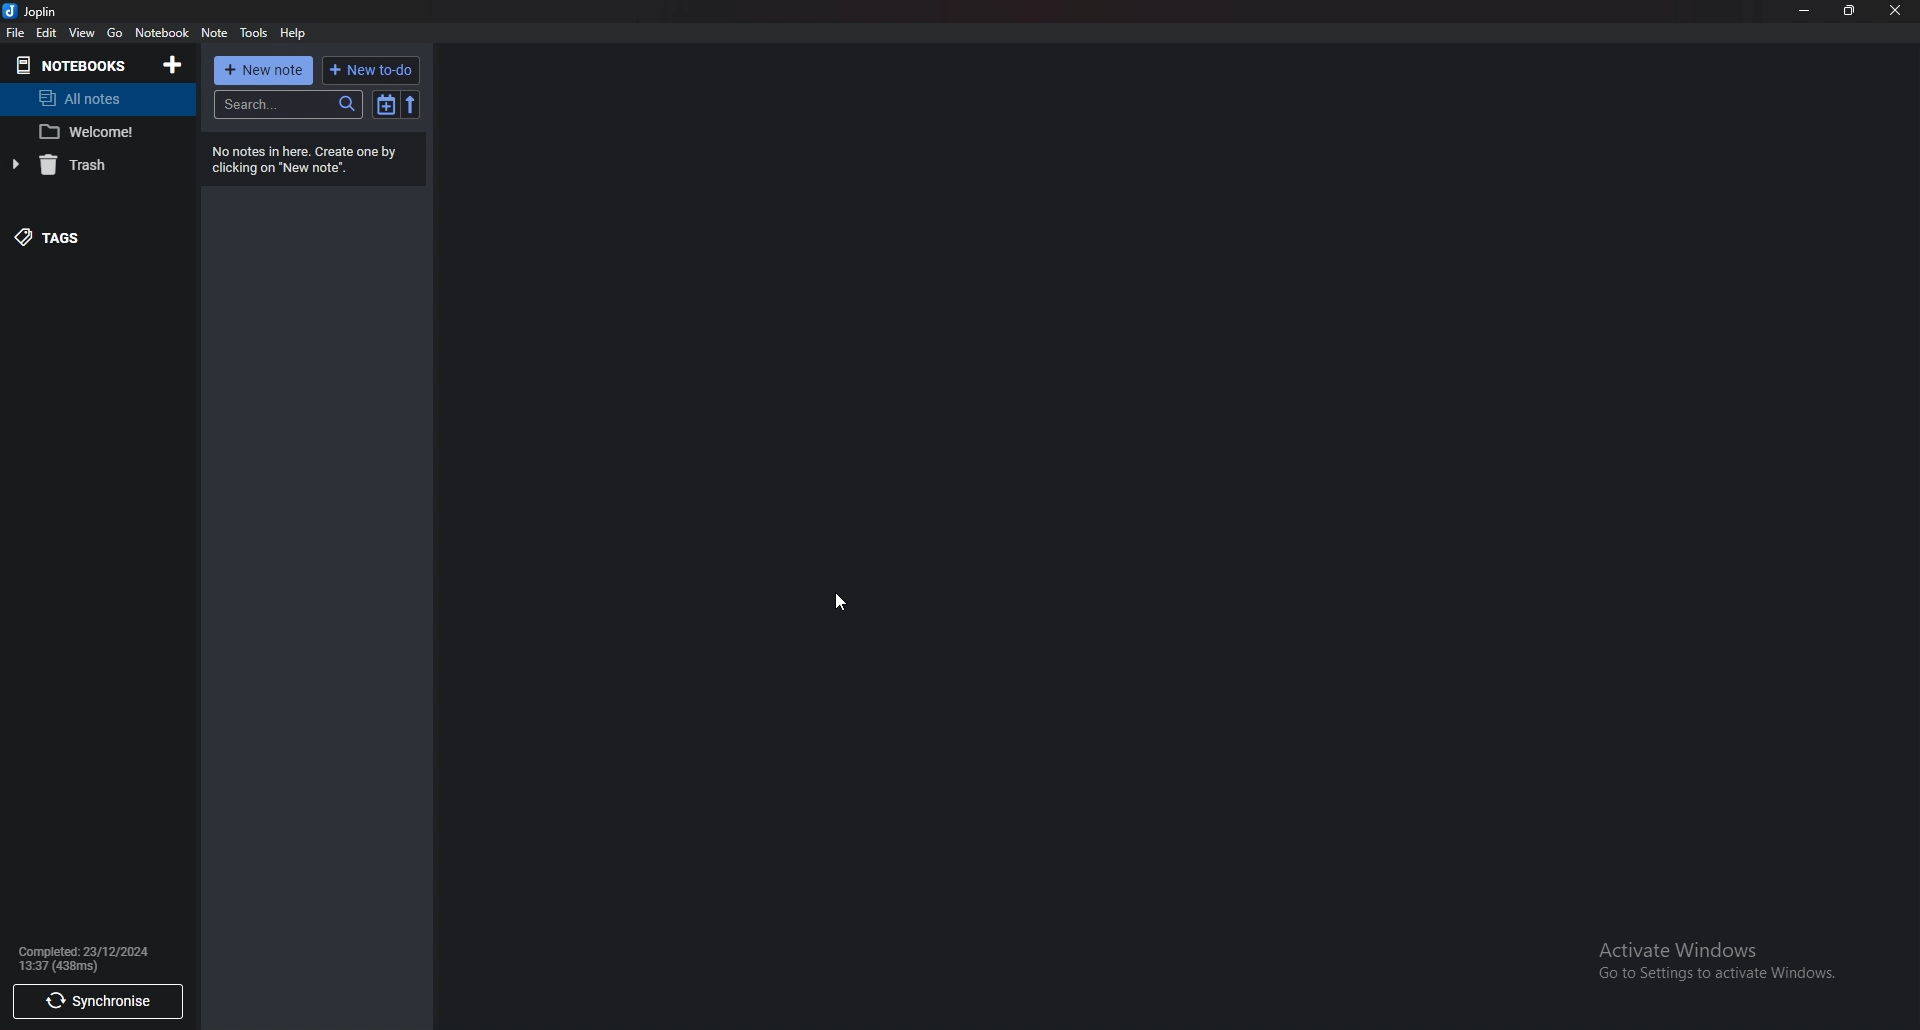 The image size is (1920, 1030). I want to click on help, so click(292, 34).